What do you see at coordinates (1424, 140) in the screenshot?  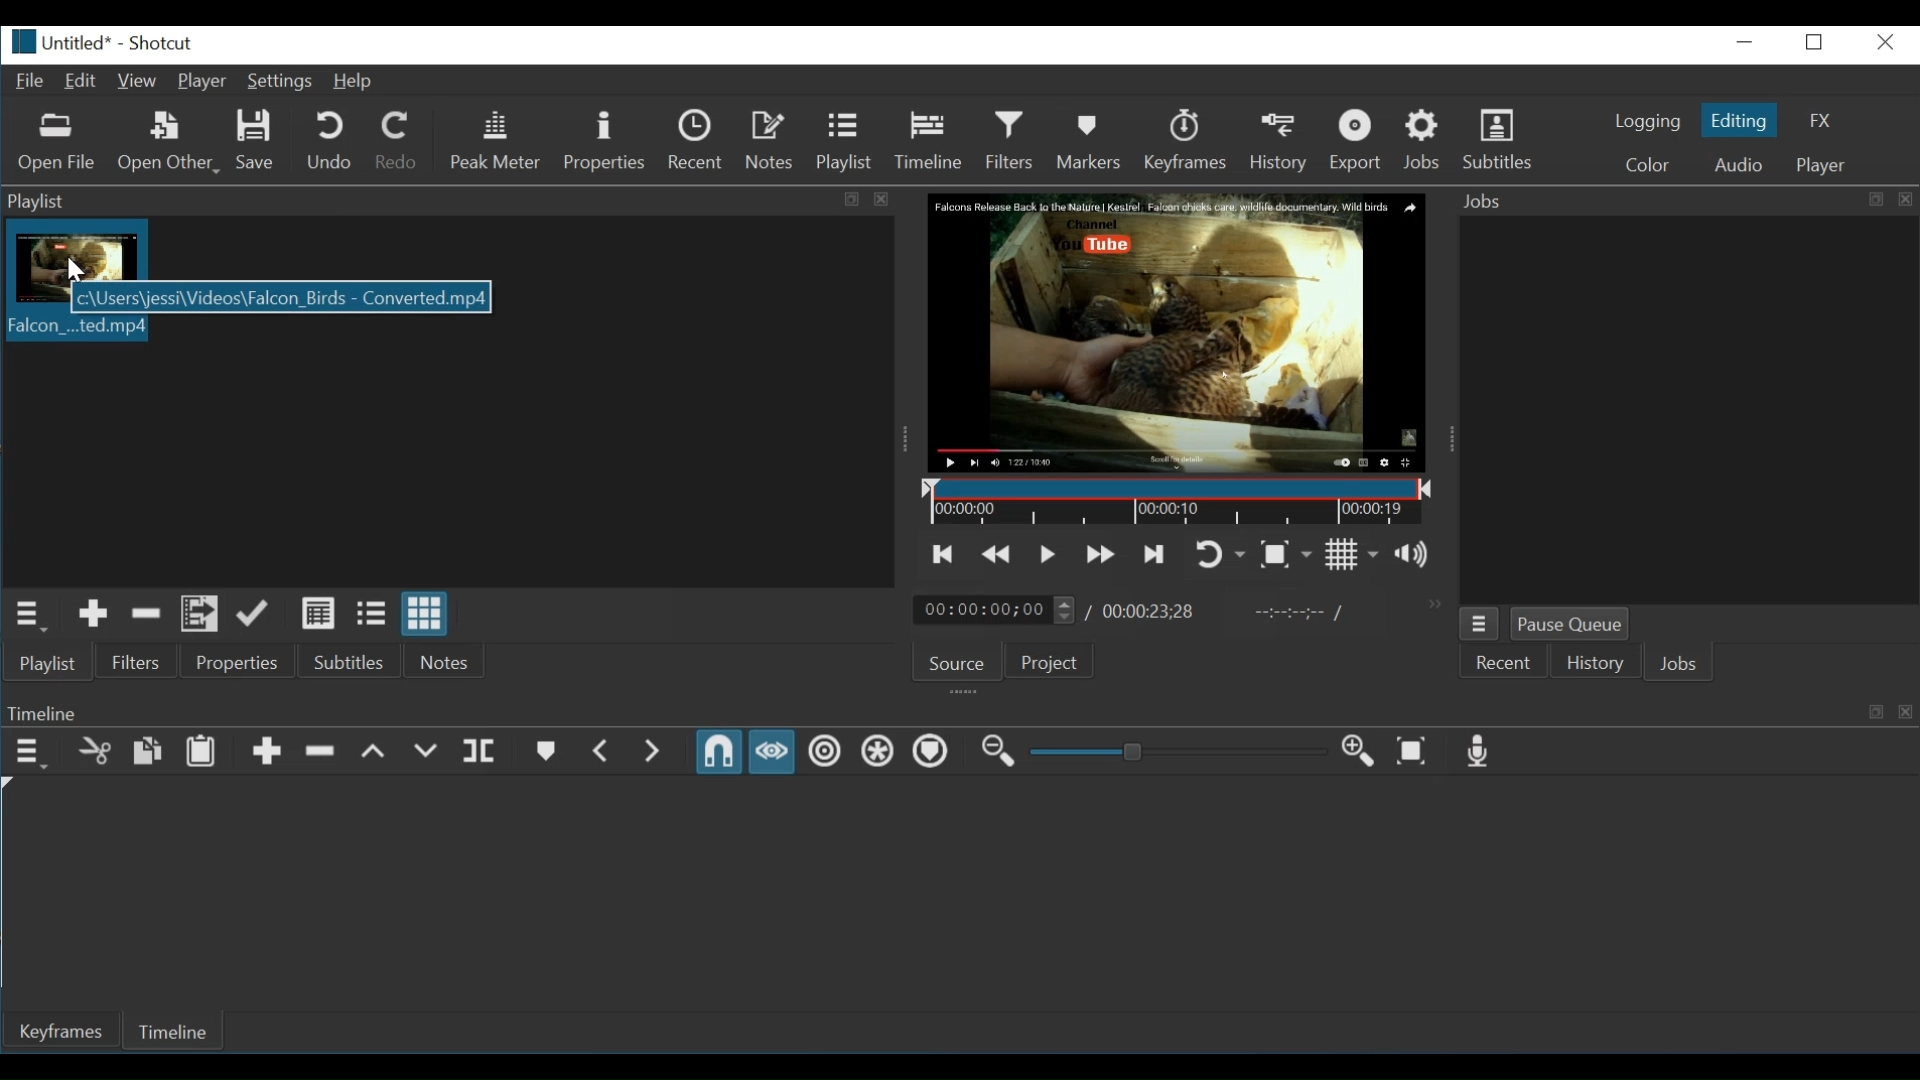 I see `Jobs` at bounding box center [1424, 140].